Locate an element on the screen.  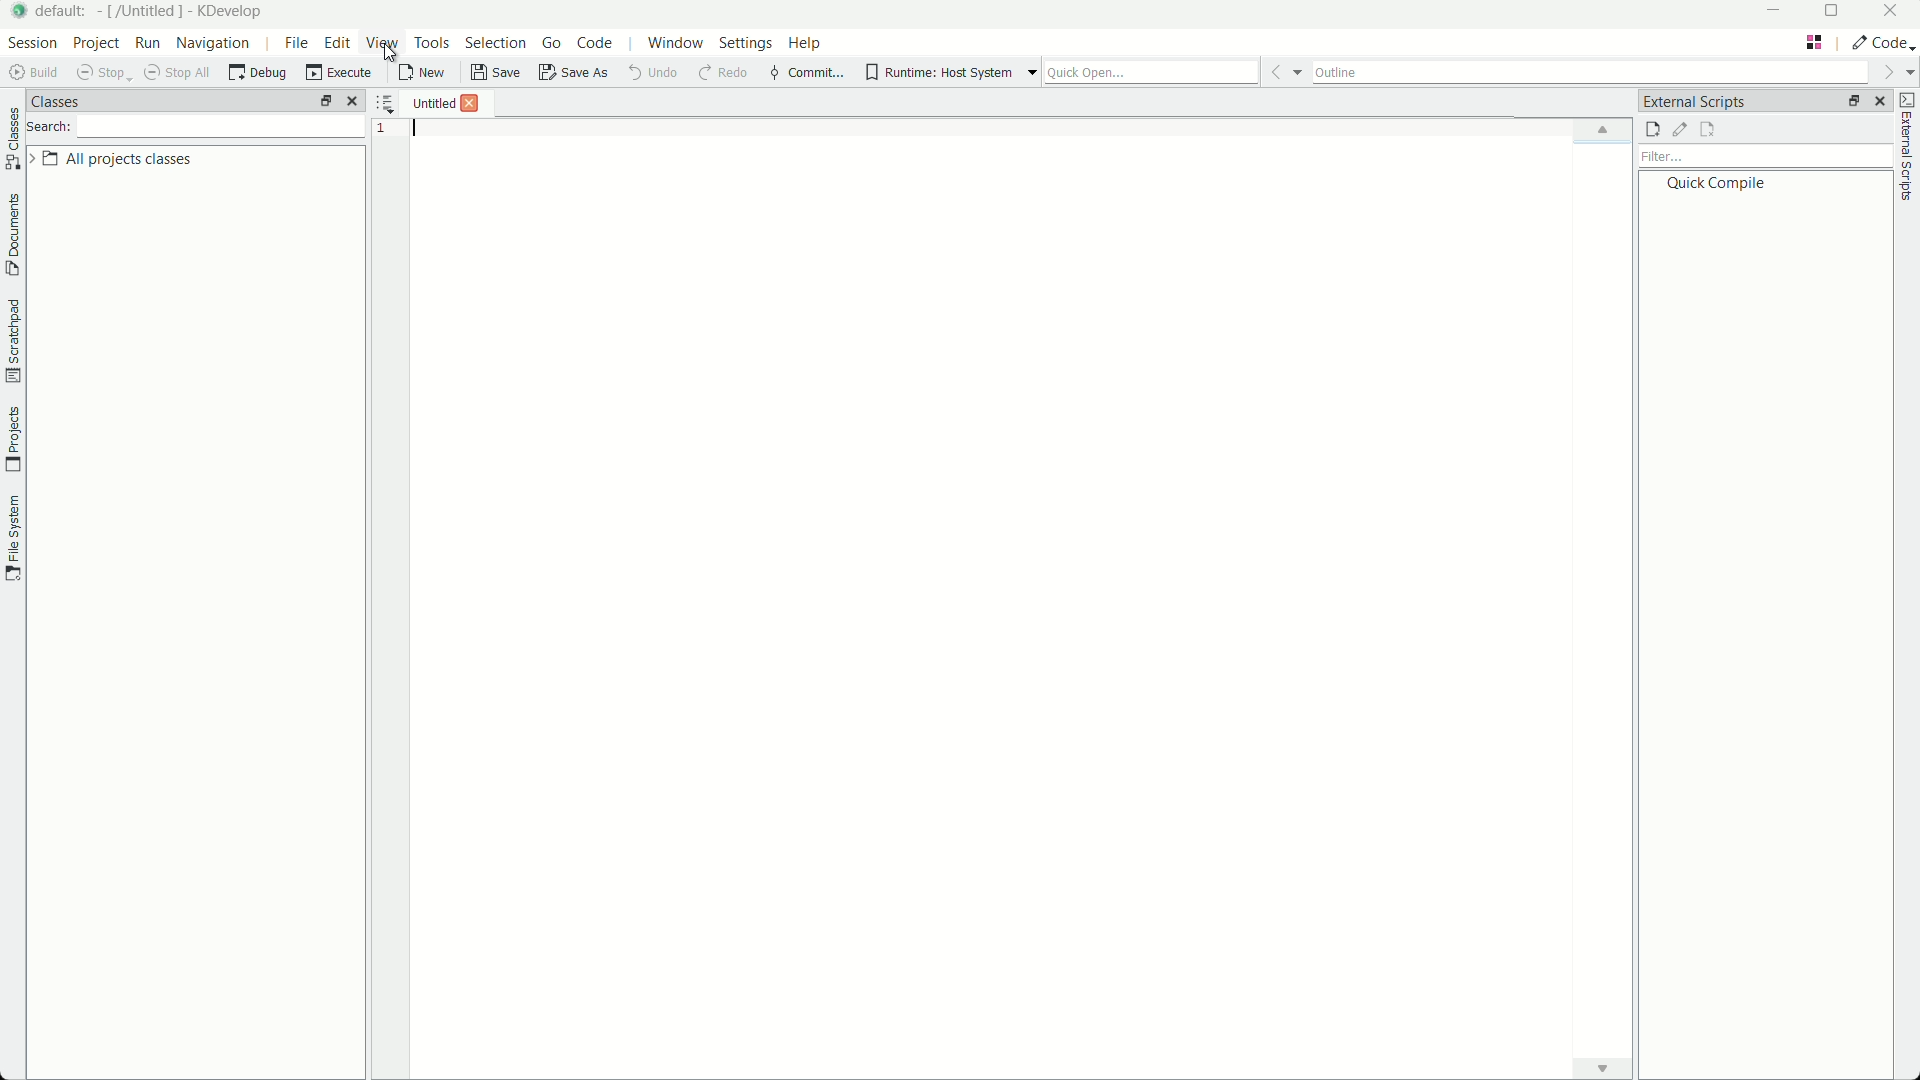
view menu is located at coordinates (379, 41).